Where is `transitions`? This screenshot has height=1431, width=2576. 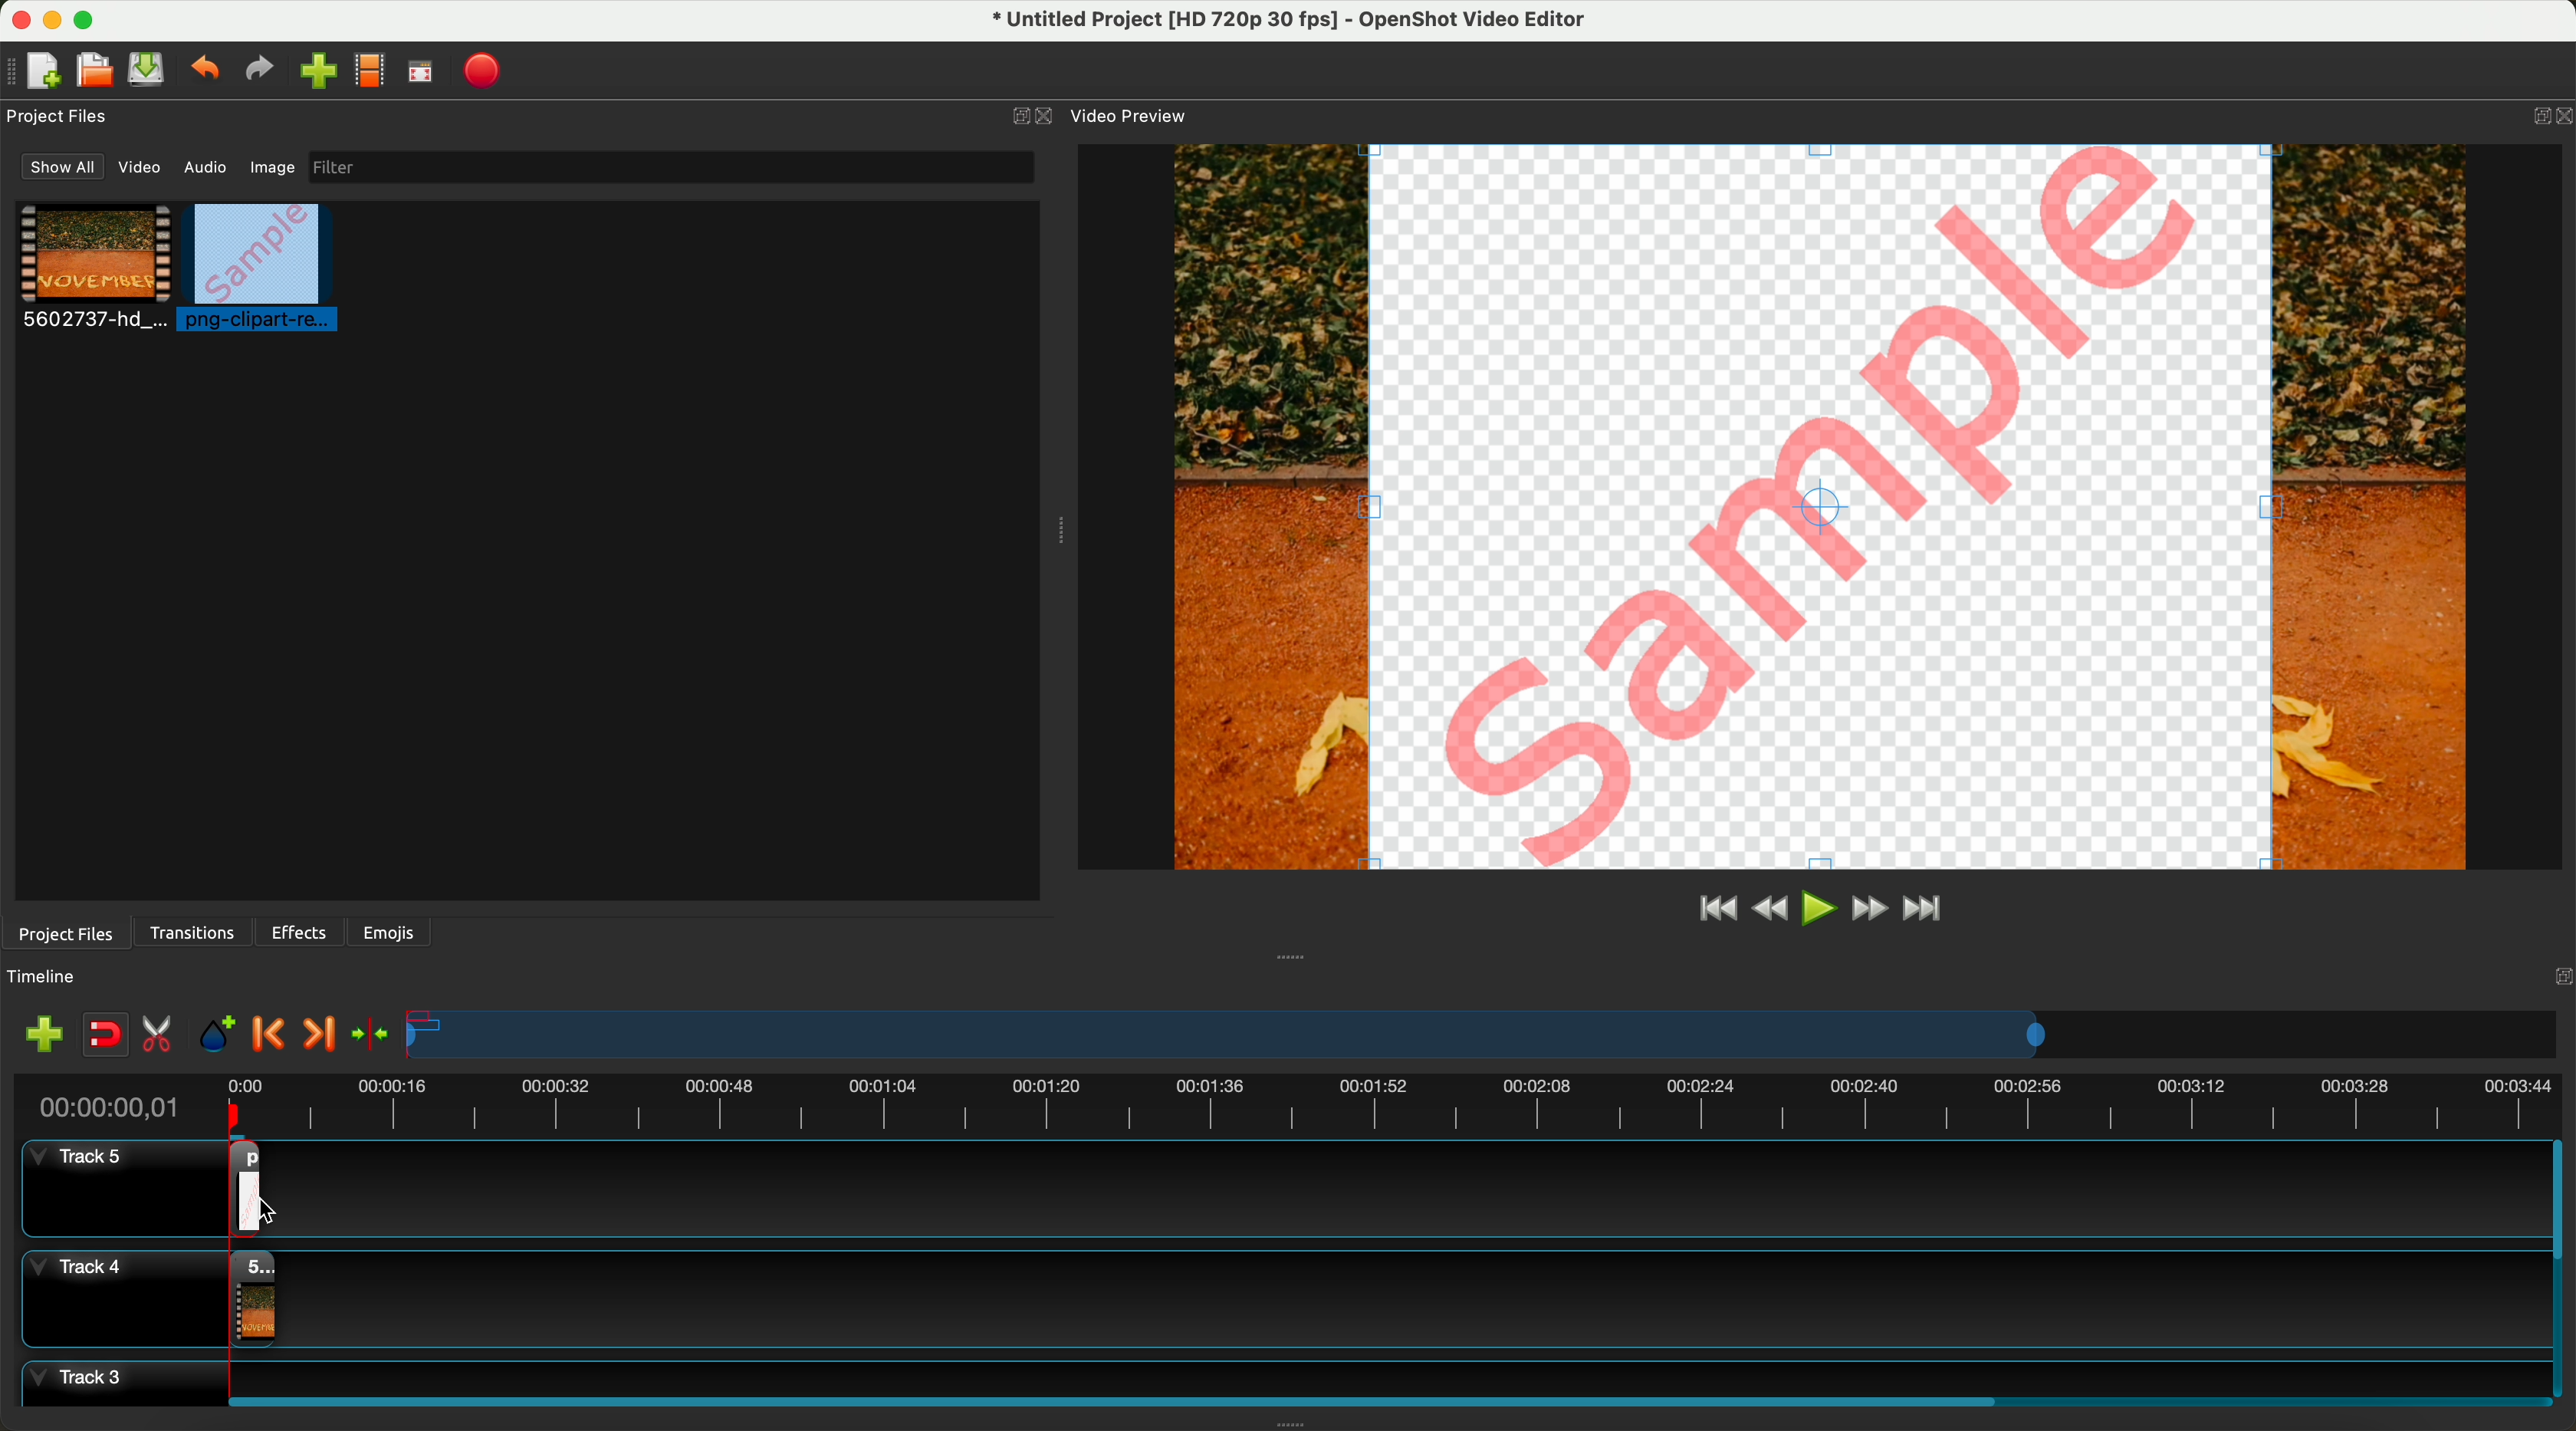
transitions is located at coordinates (195, 933).